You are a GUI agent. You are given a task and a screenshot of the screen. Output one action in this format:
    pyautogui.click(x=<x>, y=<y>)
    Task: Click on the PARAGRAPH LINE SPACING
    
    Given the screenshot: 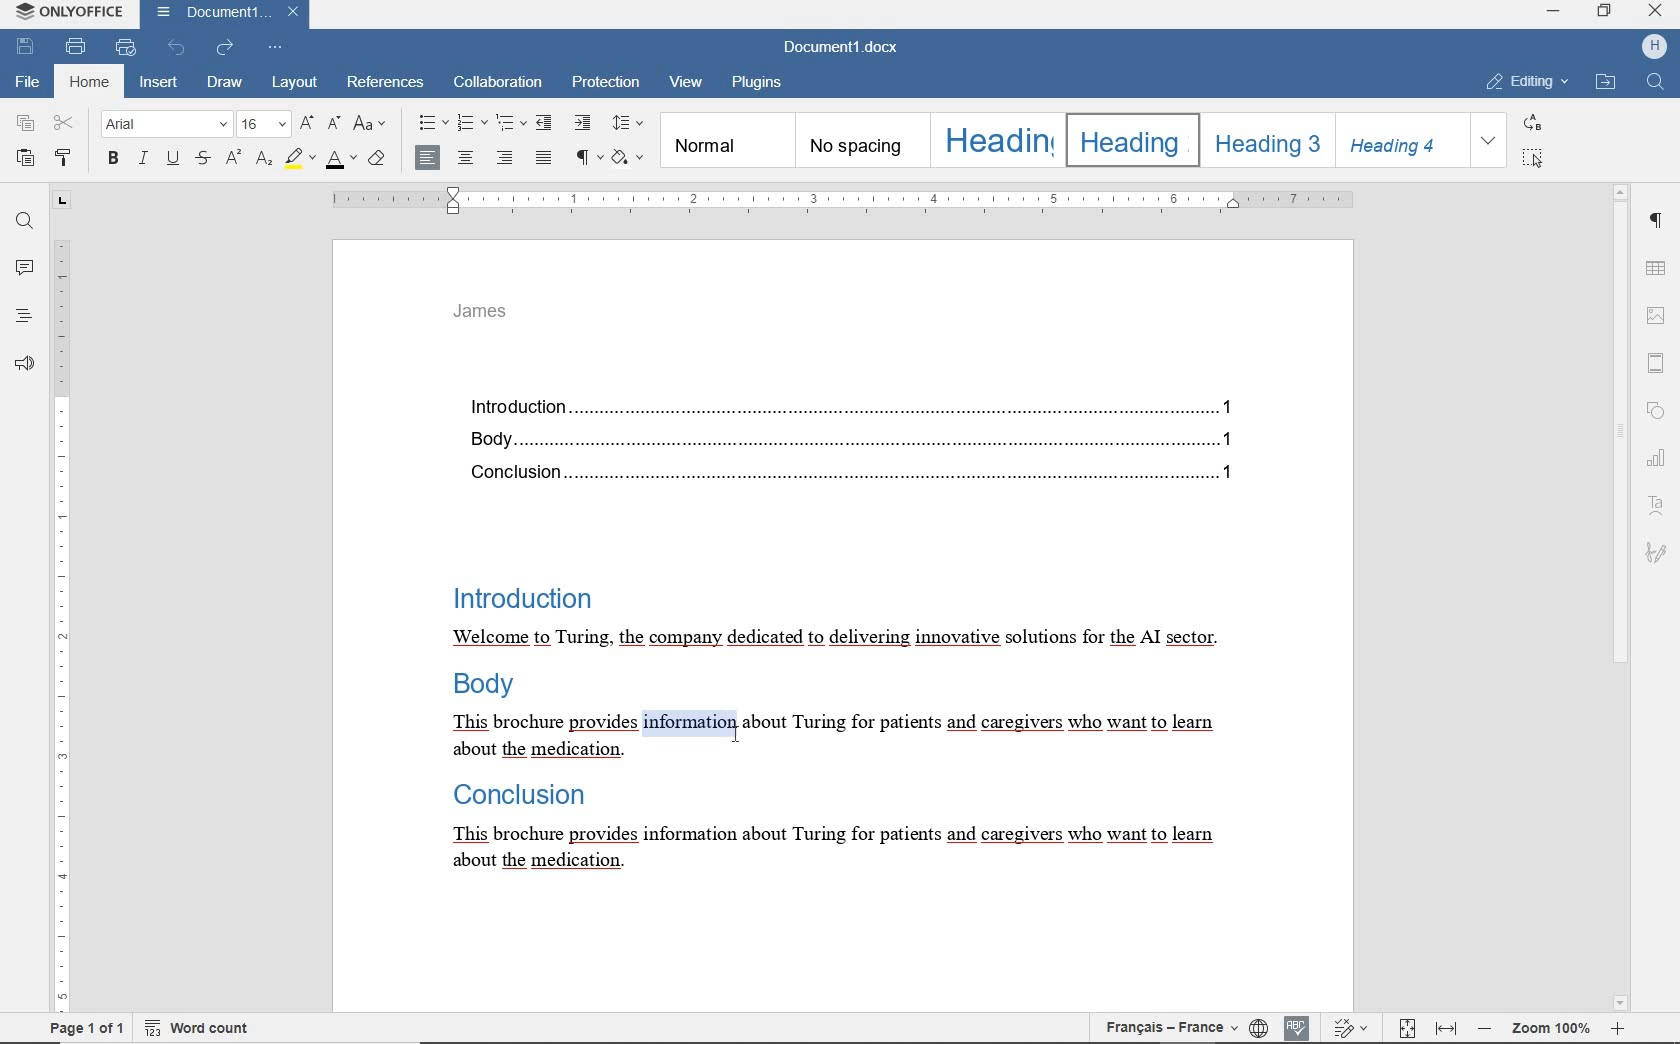 What is the action you would take?
    pyautogui.click(x=629, y=124)
    